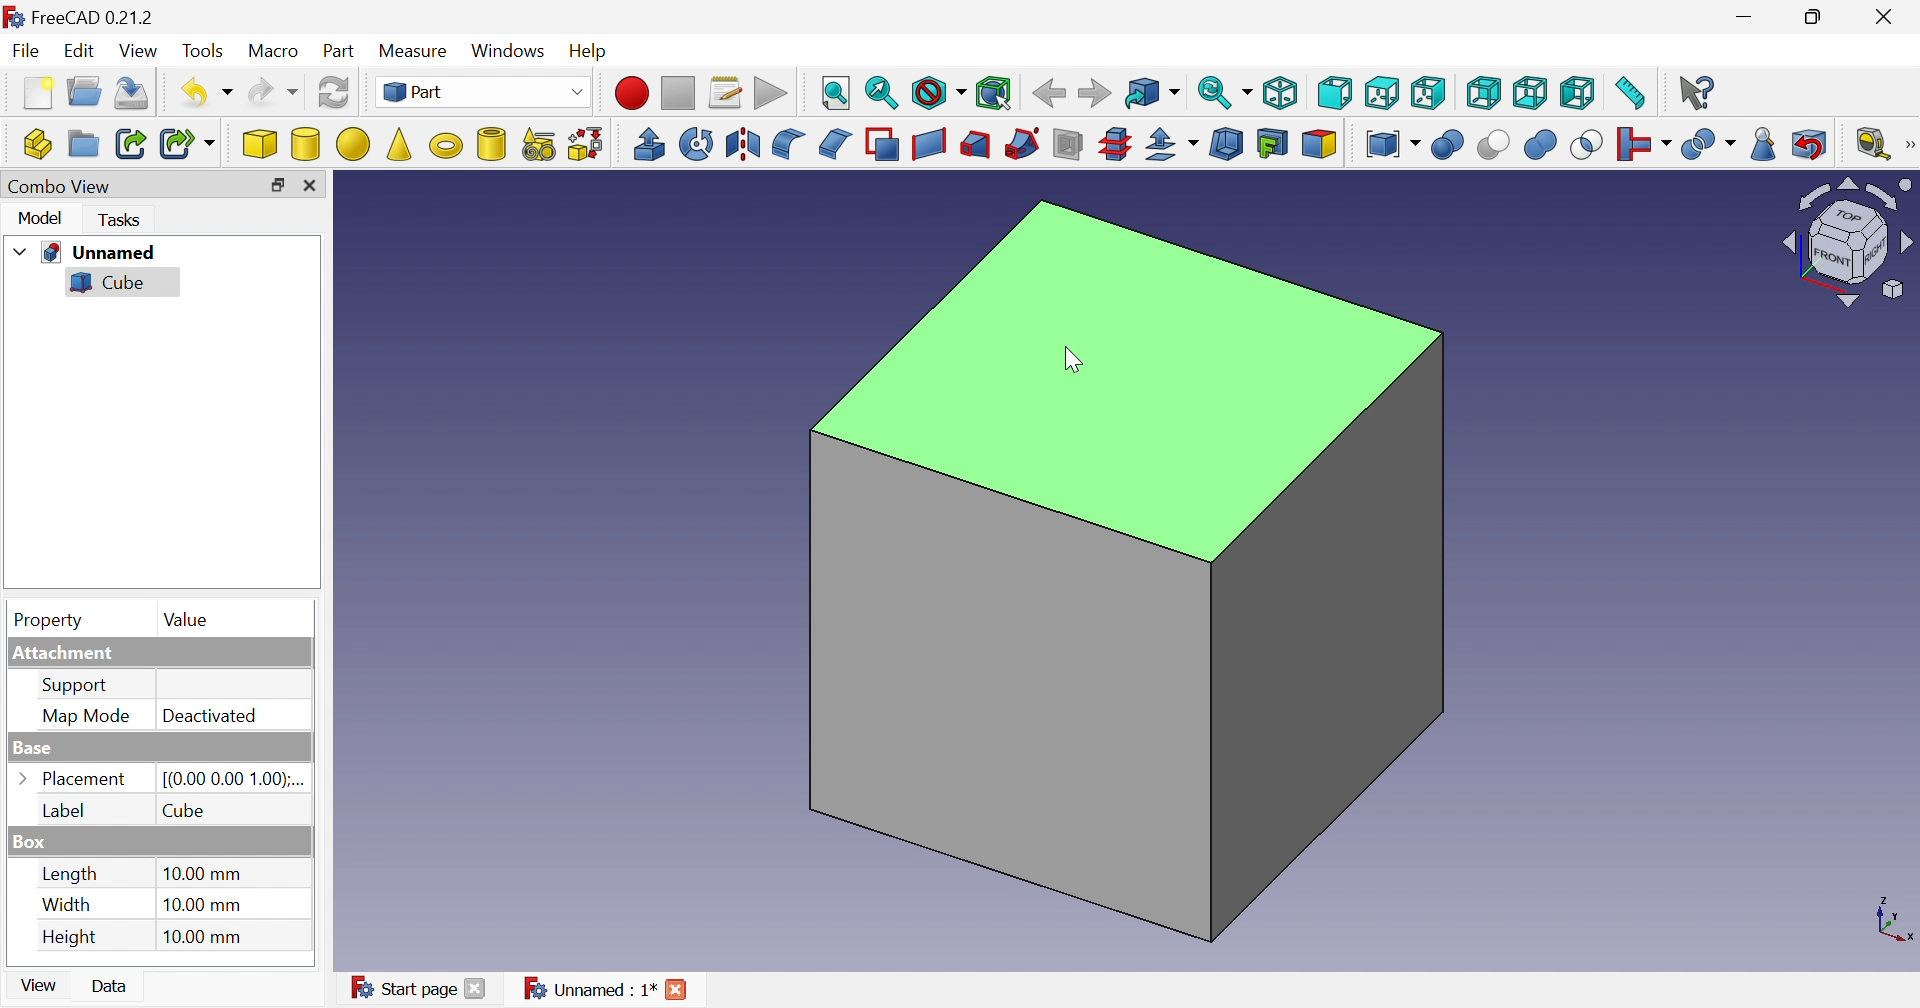 The height and width of the screenshot is (1008, 1920). Describe the element at coordinates (1428, 92) in the screenshot. I see `Right` at that location.